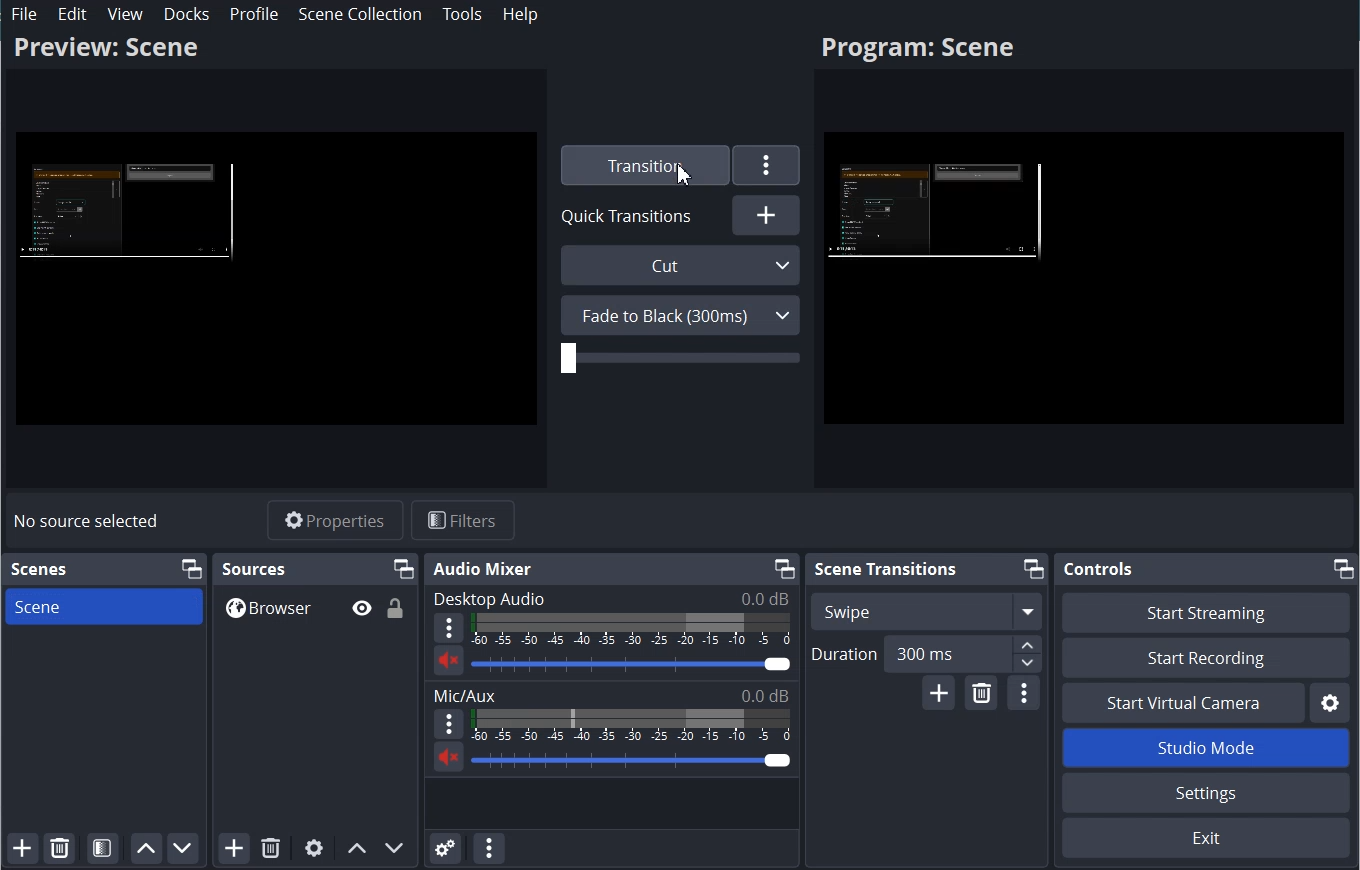  Describe the element at coordinates (105, 46) in the screenshot. I see `Program: Scene` at that location.